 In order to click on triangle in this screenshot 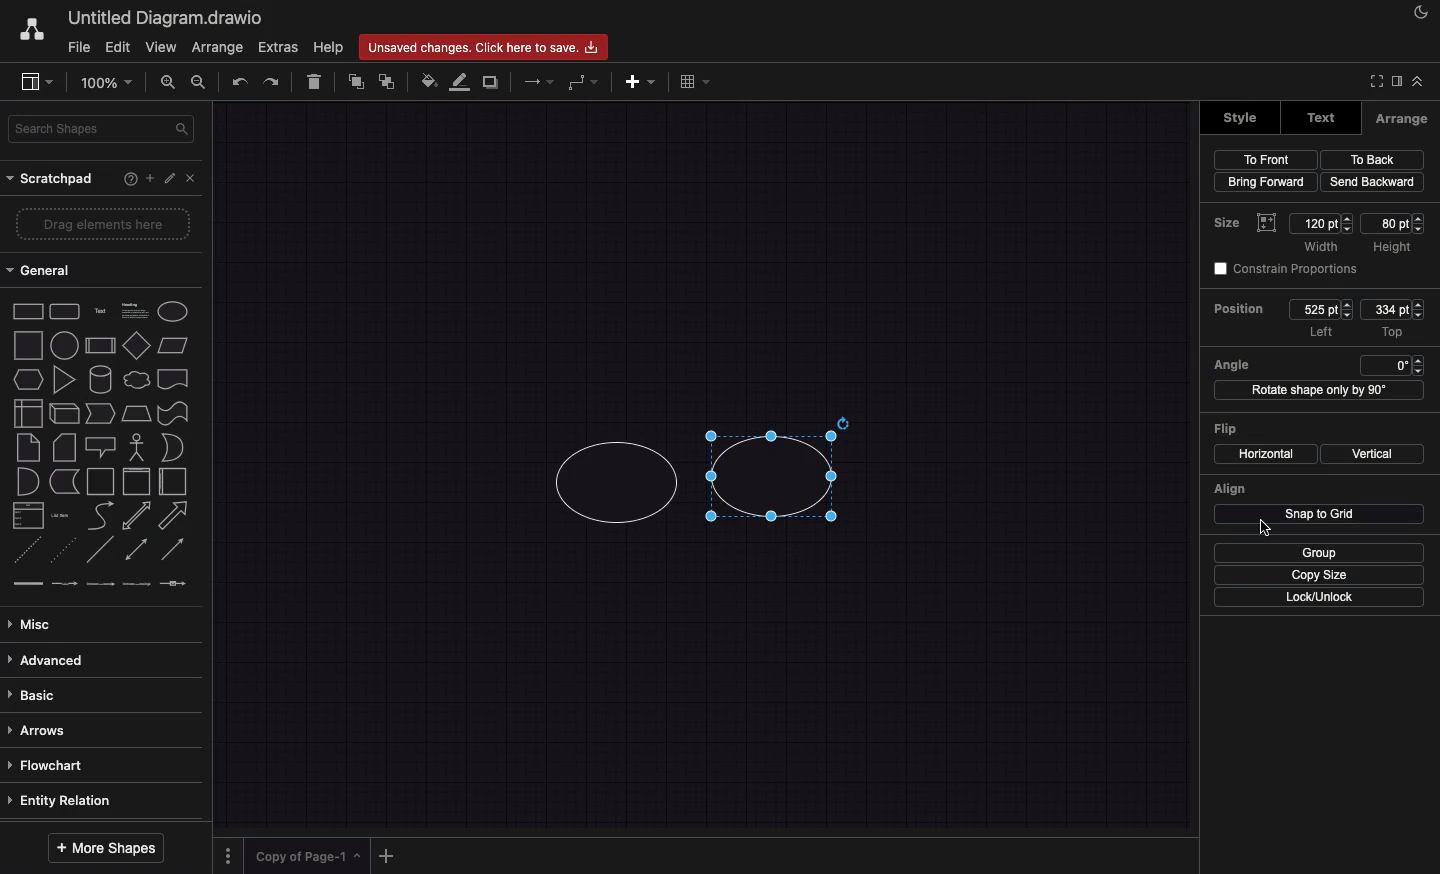, I will do `click(64, 380)`.